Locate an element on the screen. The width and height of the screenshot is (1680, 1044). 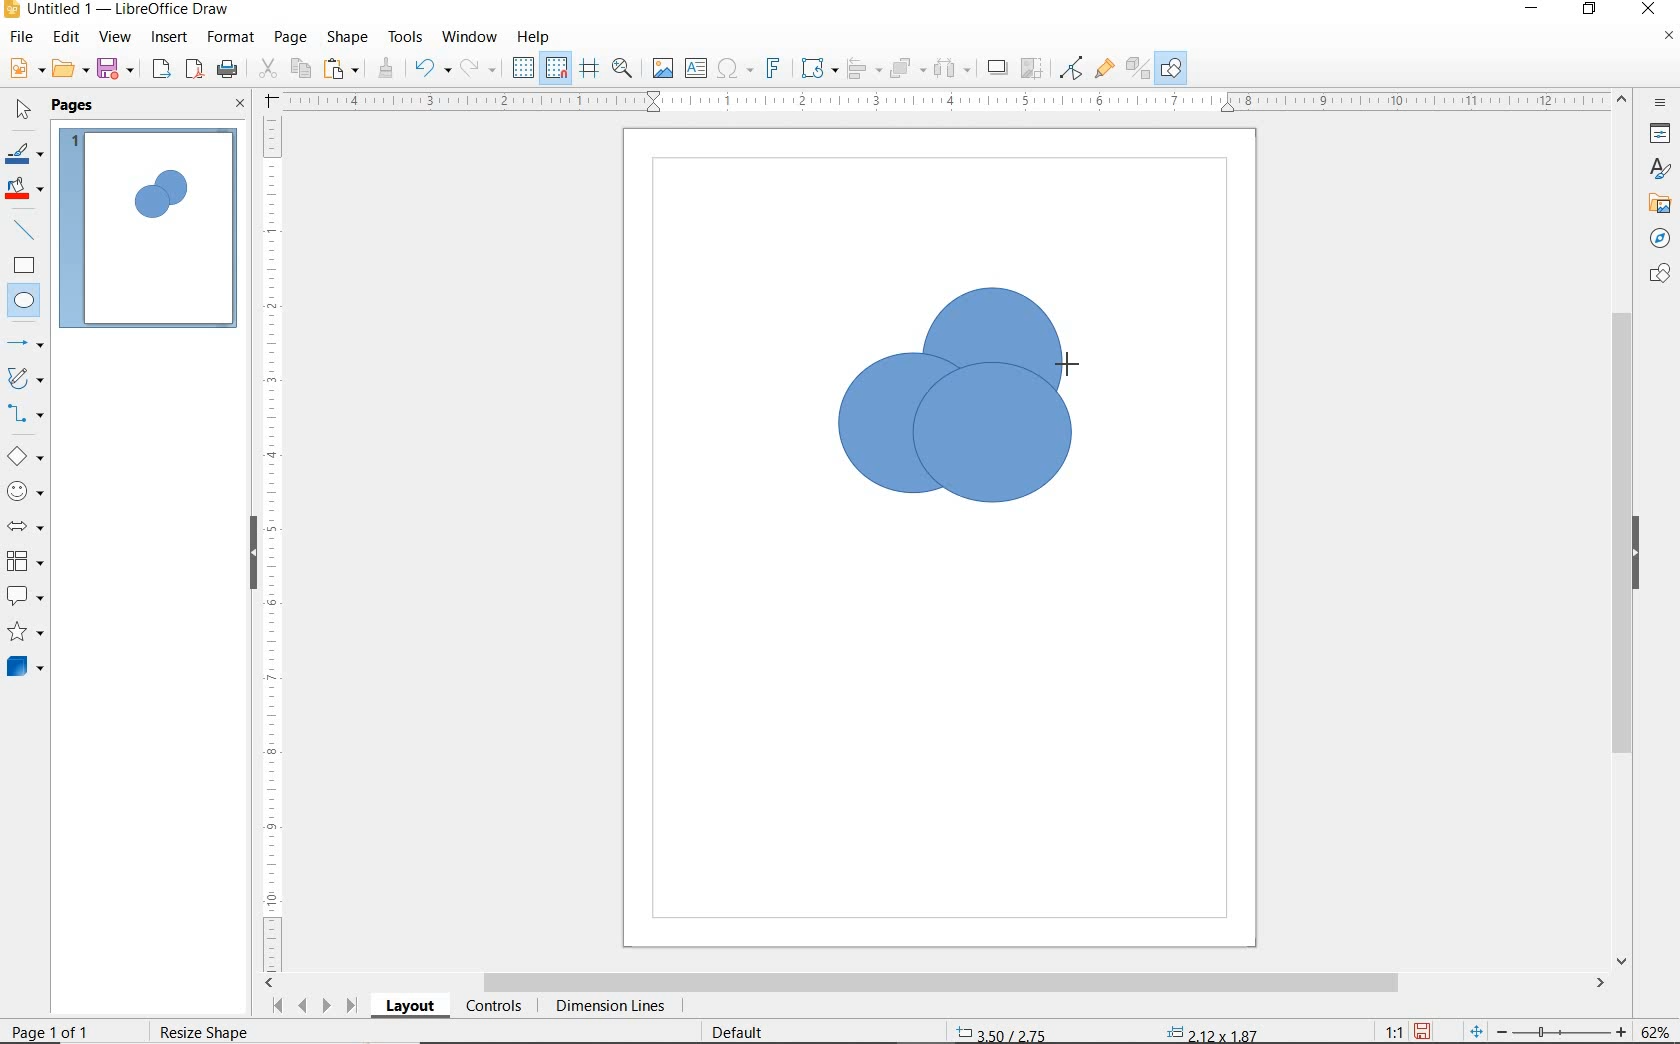
GALLERY is located at coordinates (1657, 204).